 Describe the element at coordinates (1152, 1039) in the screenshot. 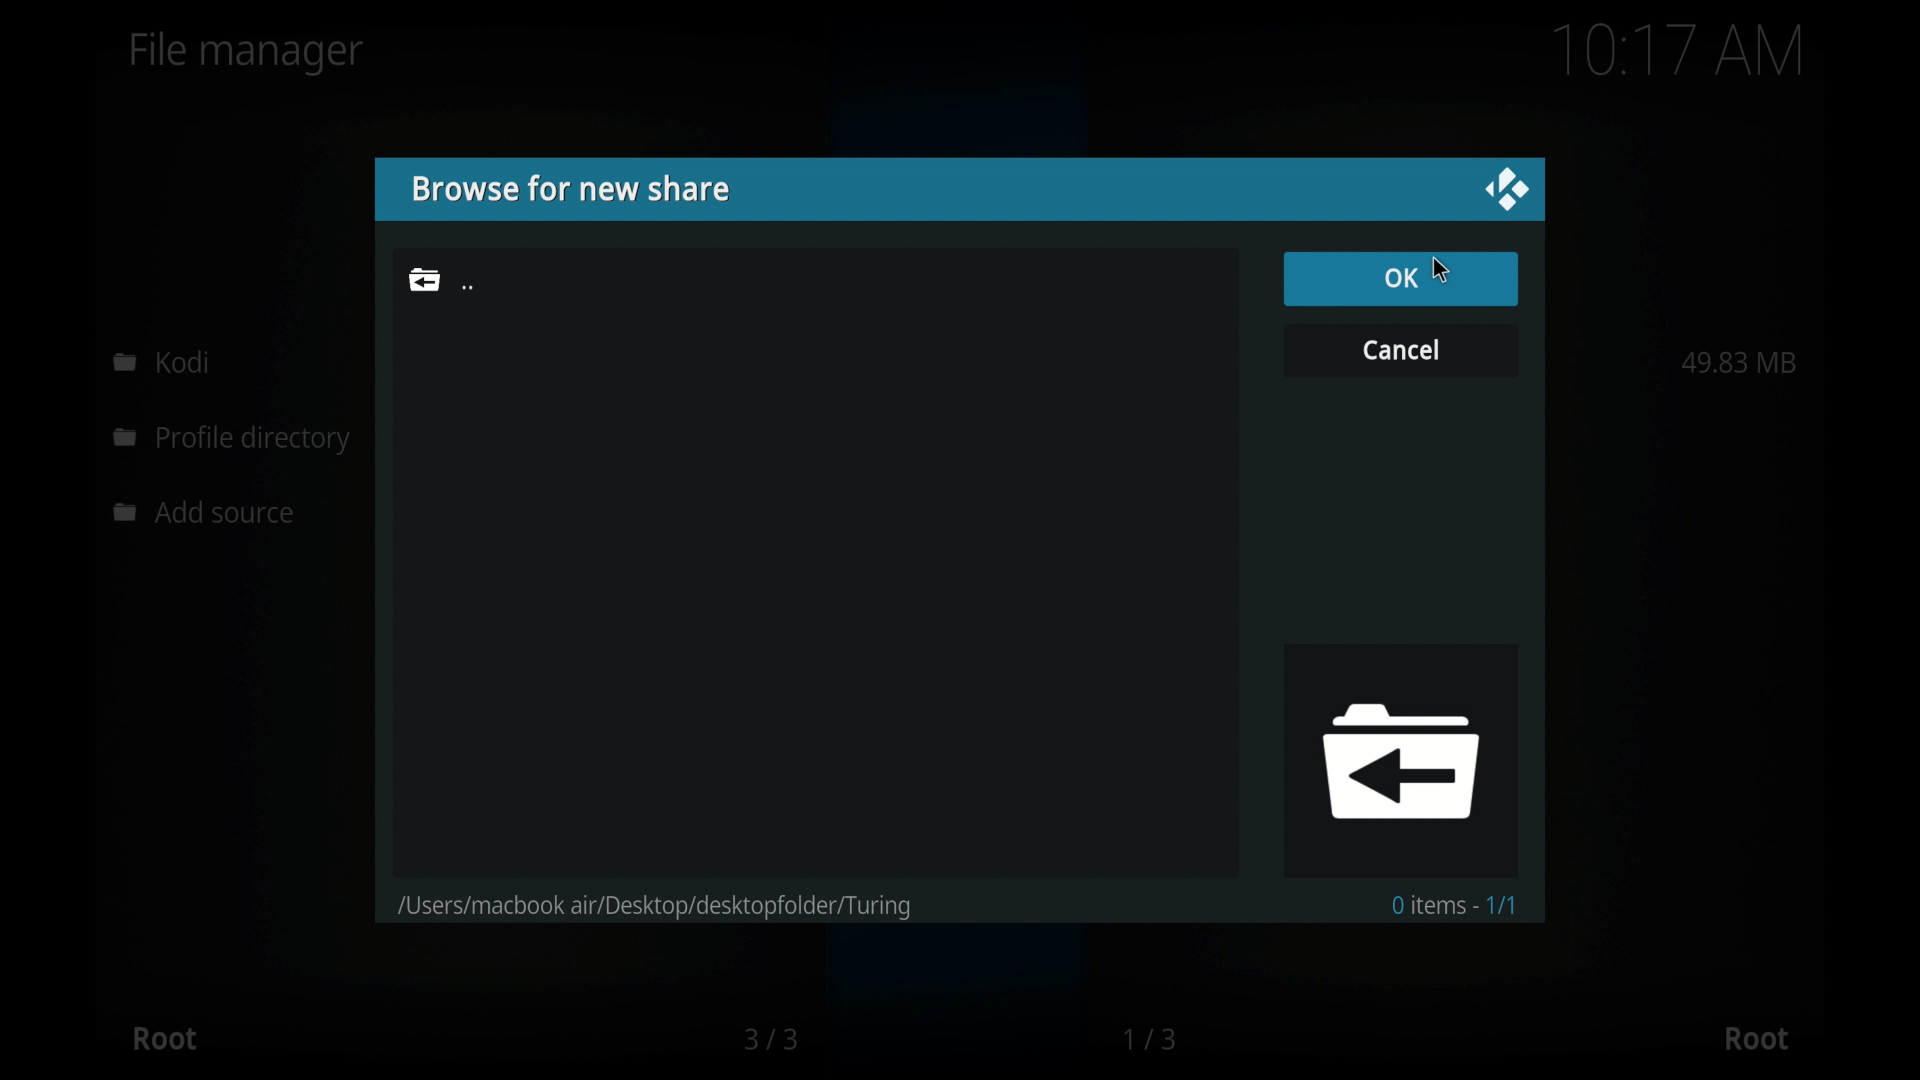

I see `1/3` at that location.